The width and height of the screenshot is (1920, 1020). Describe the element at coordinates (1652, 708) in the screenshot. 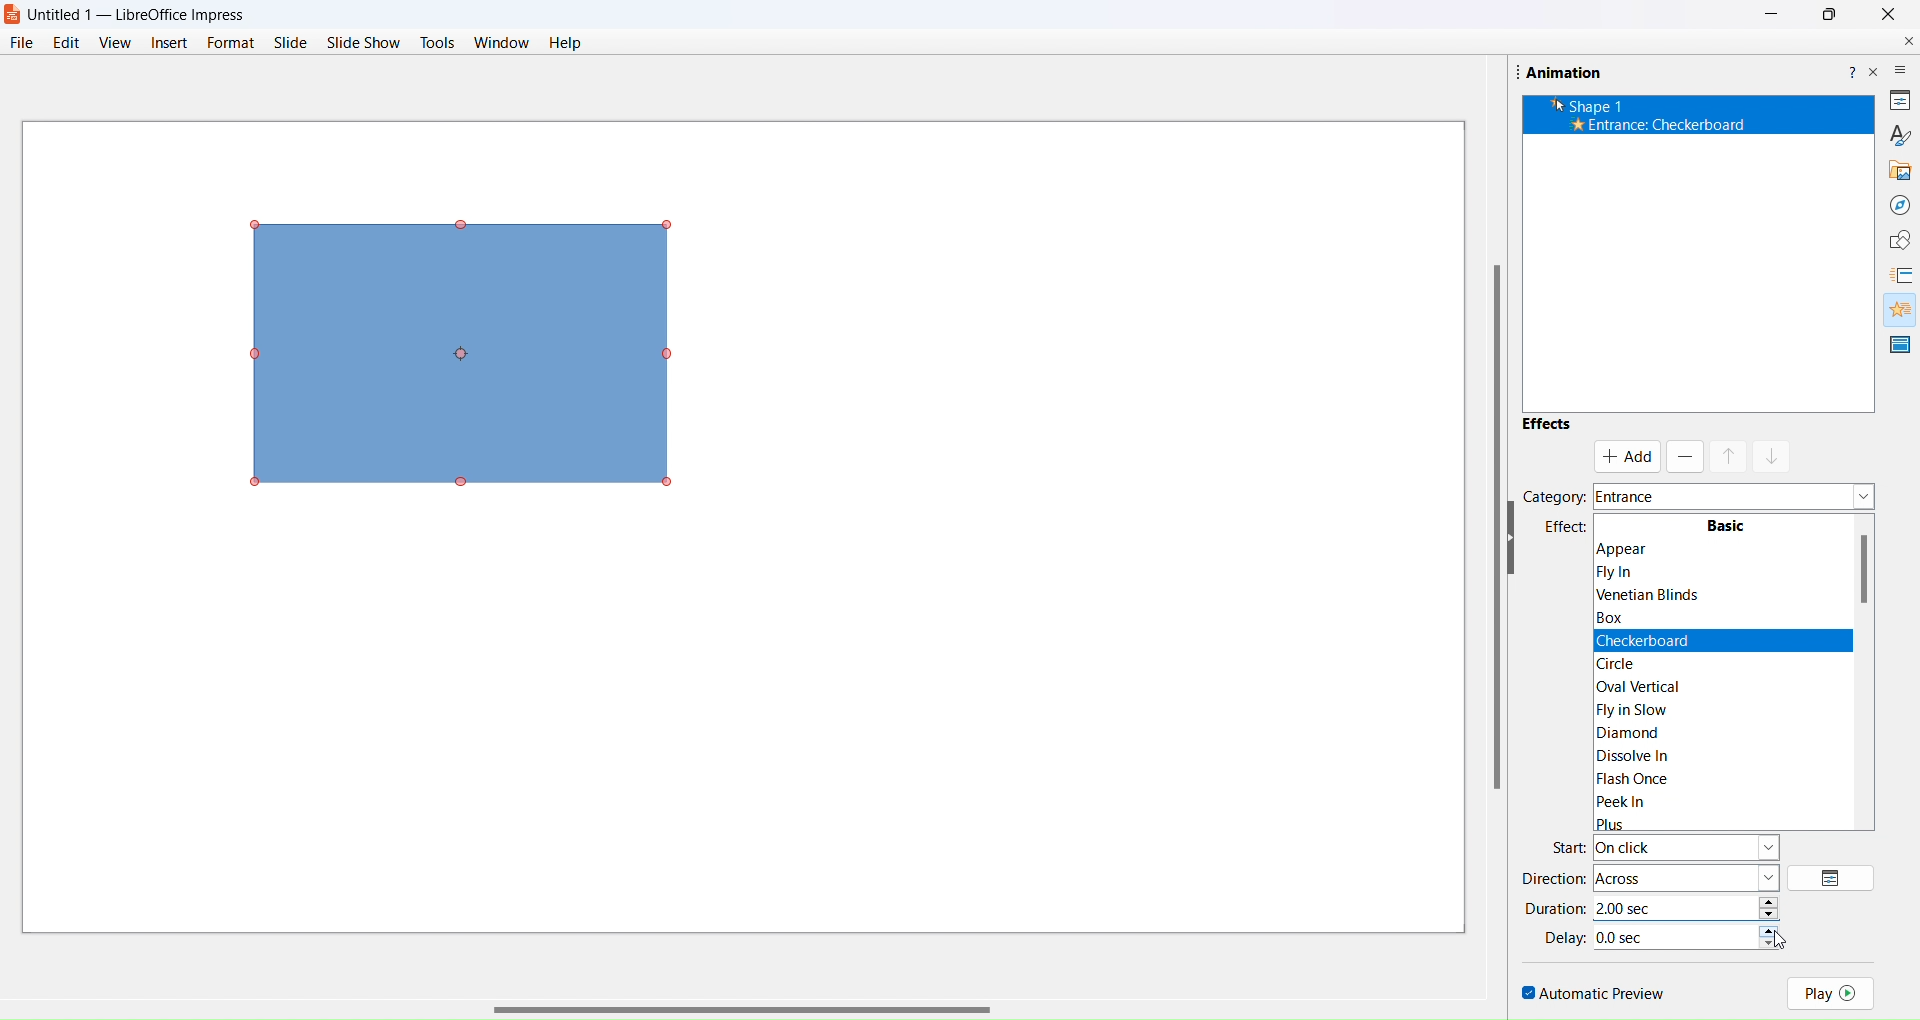

I see `|Fly in Slow` at that location.